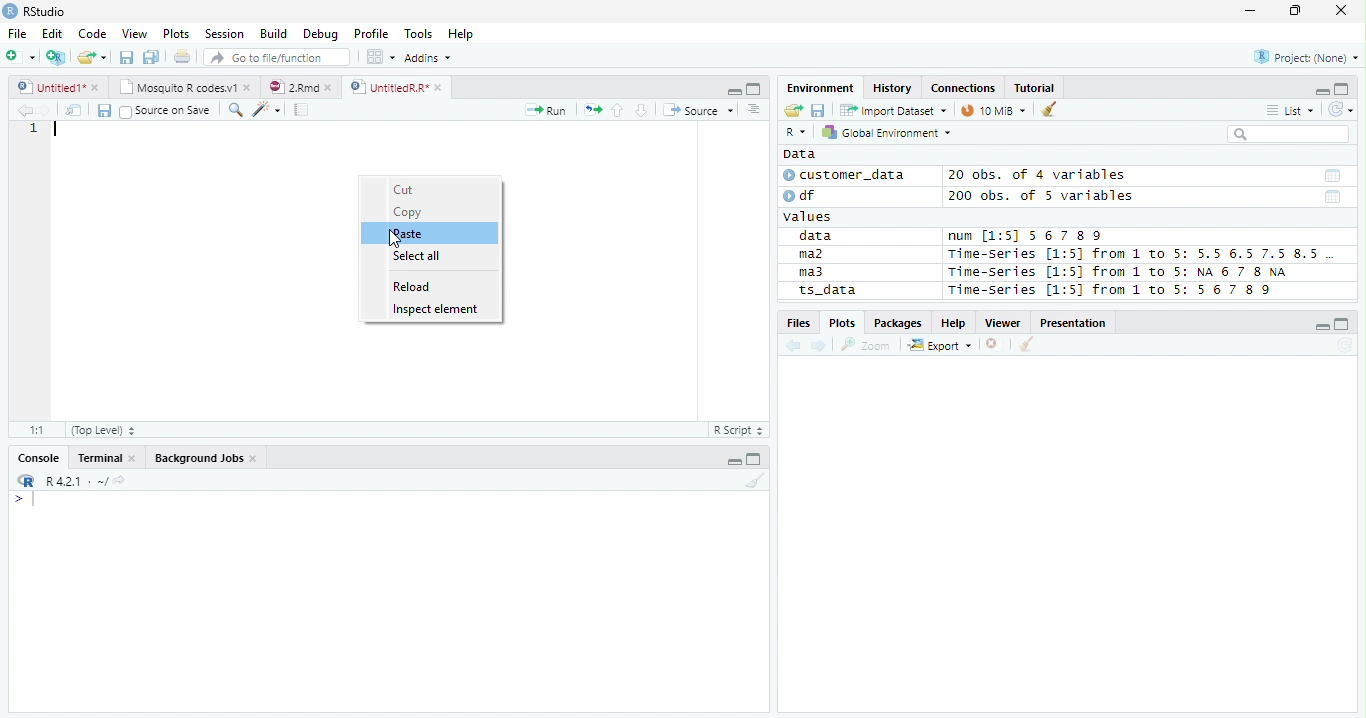 Image resolution: width=1366 pixels, height=718 pixels. Describe the element at coordinates (126, 56) in the screenshot. I see `Save` at that location.